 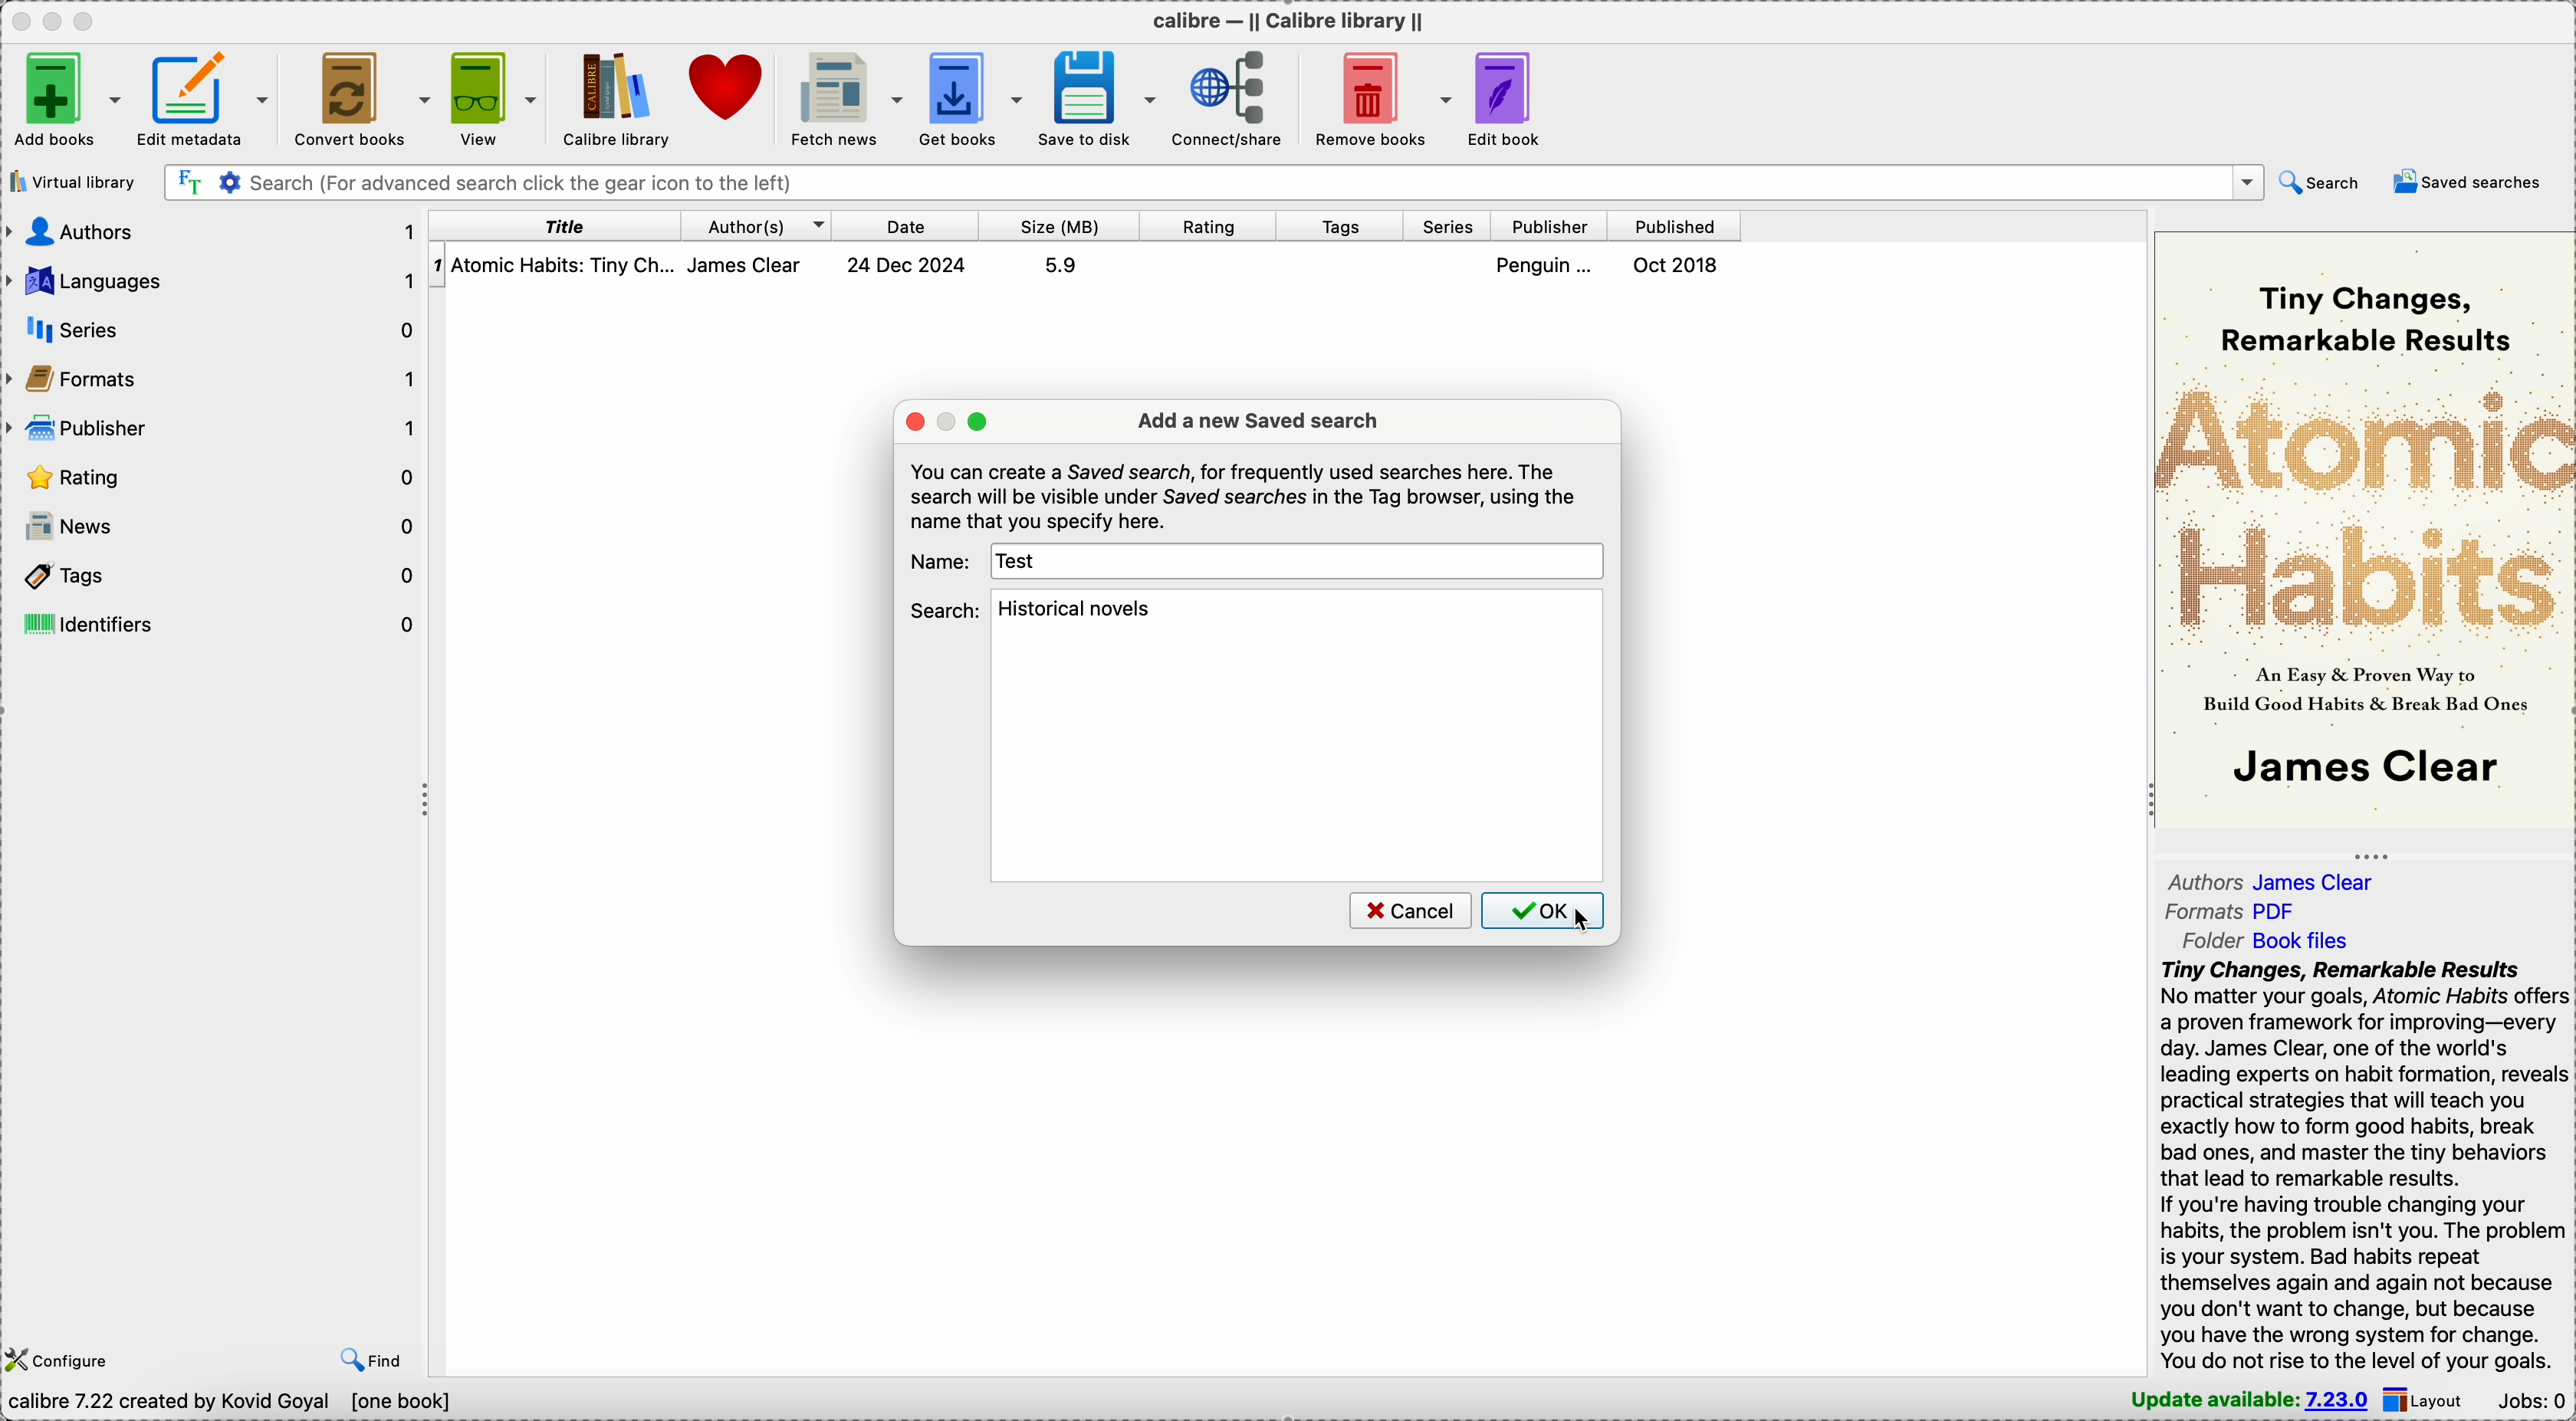 What do you see at coordinates (1085, 609) in the screenshot?
I see `historical novels` at bounding box center [1085, 609].